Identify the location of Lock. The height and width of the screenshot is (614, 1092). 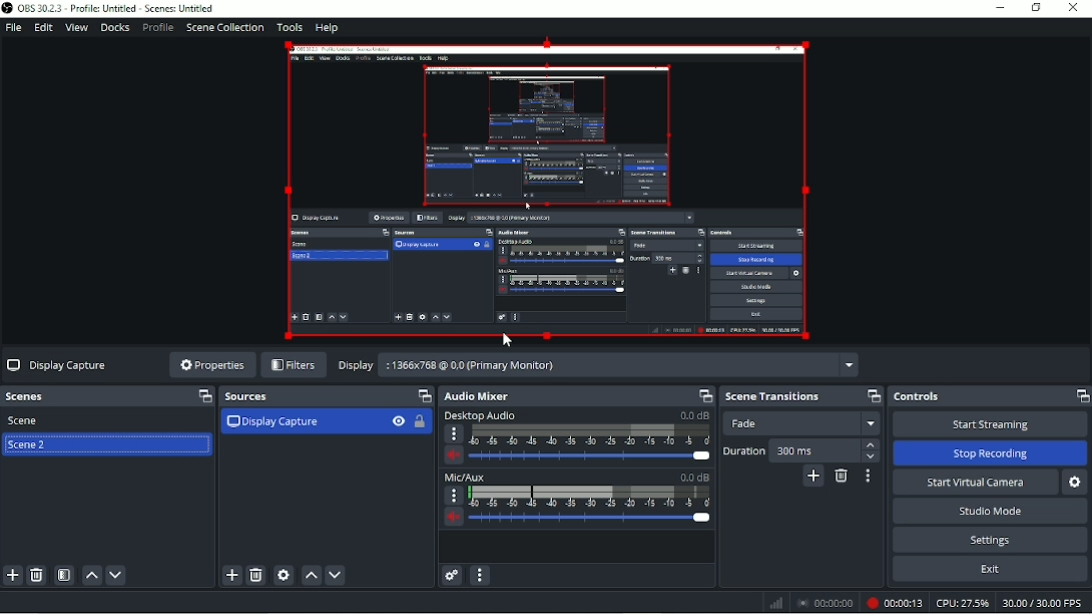
(423, 423).